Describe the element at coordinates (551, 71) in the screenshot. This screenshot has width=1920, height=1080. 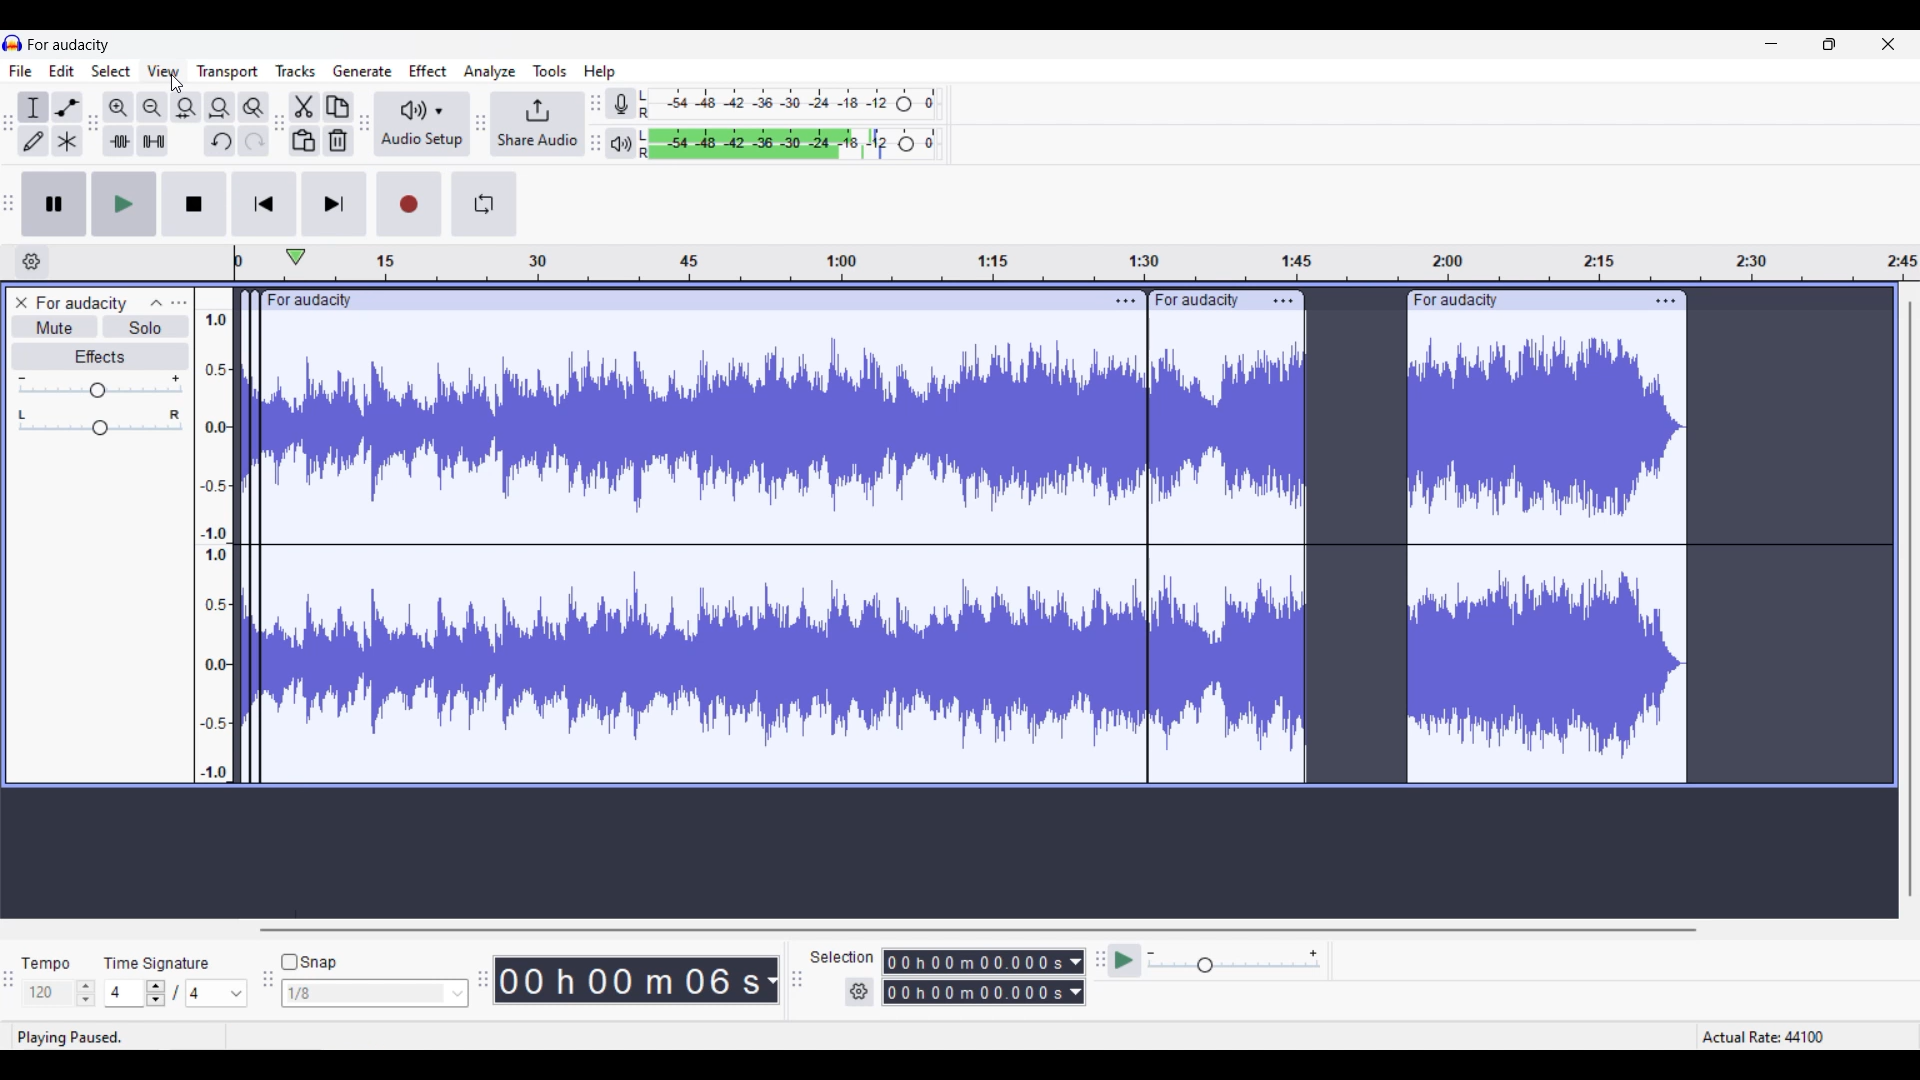
I see `Tools menu` at that location.